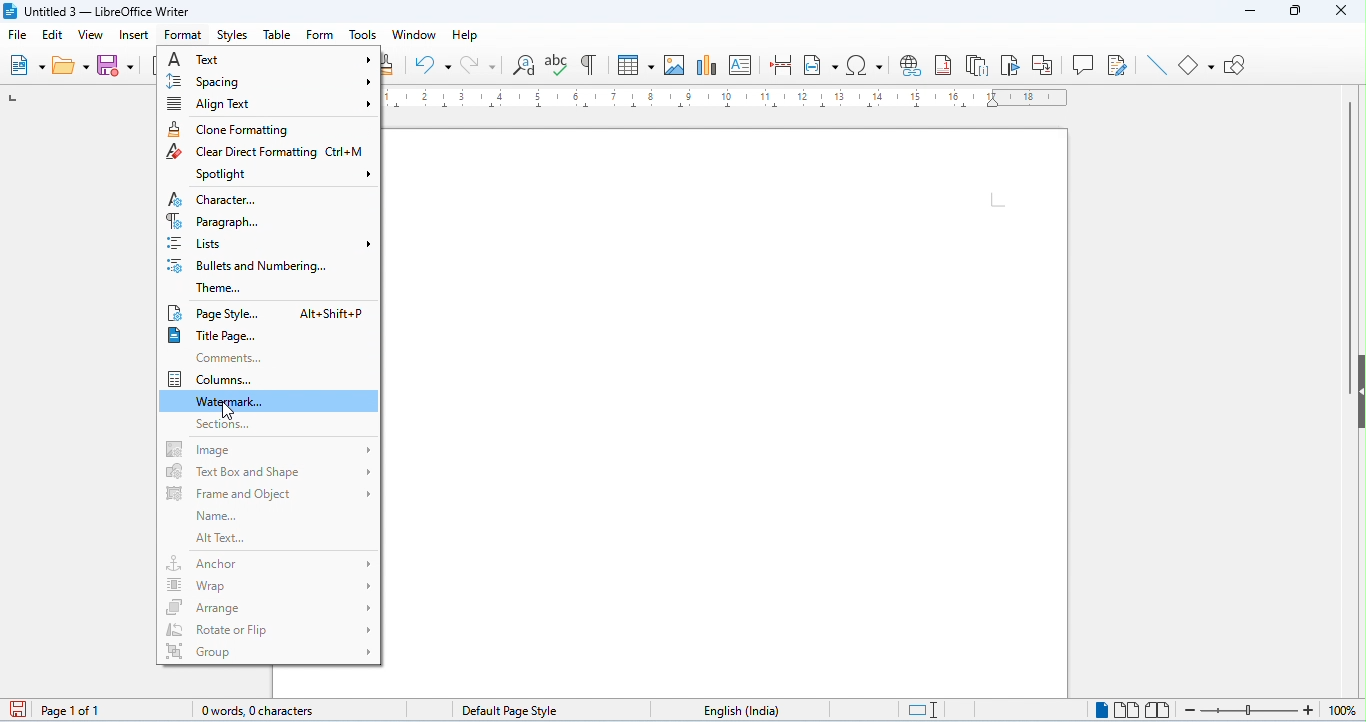 The image size is (1366, 722). I want to click on table, so click(279, 35).